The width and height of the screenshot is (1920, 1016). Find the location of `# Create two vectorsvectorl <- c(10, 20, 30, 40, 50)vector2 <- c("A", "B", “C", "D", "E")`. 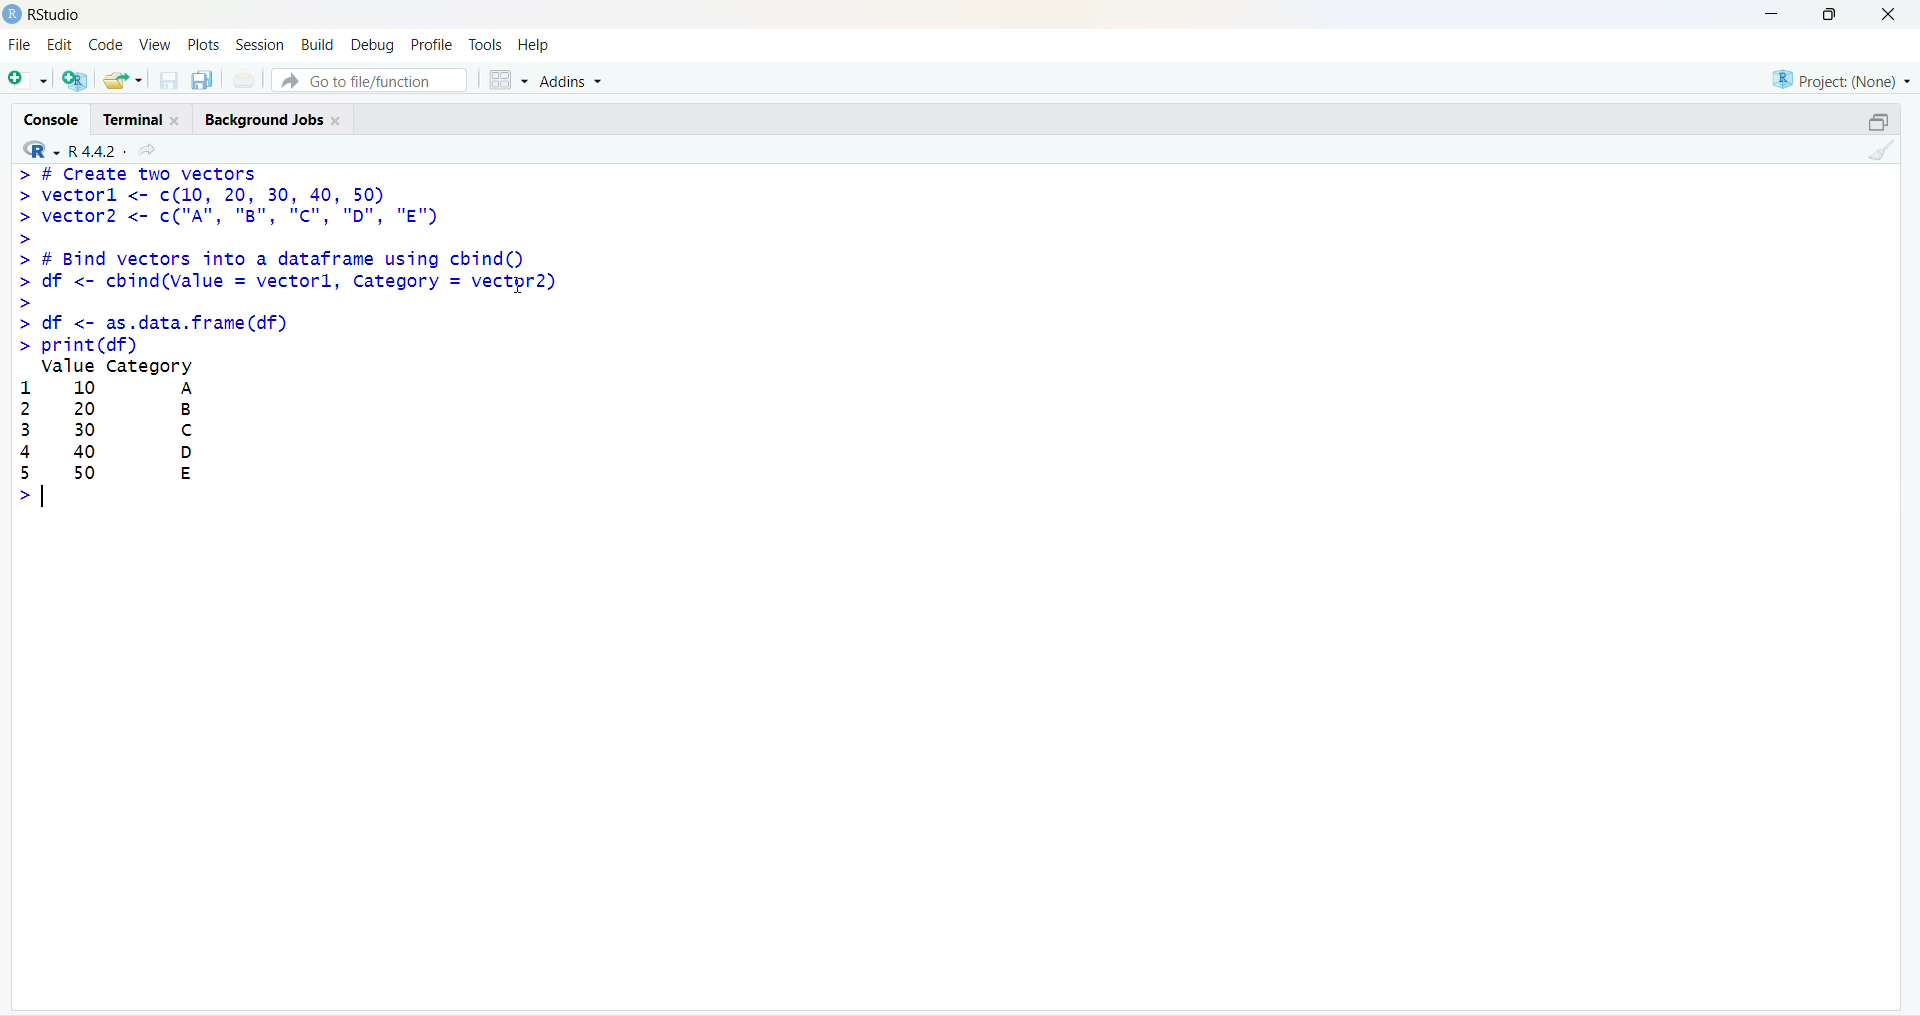

# Create two vectorsvectorl <- c(10, 20, 30, 40, 50)vector2 <- c("A", "B", “C", "D", "E") is located at coordinates (228, 206).